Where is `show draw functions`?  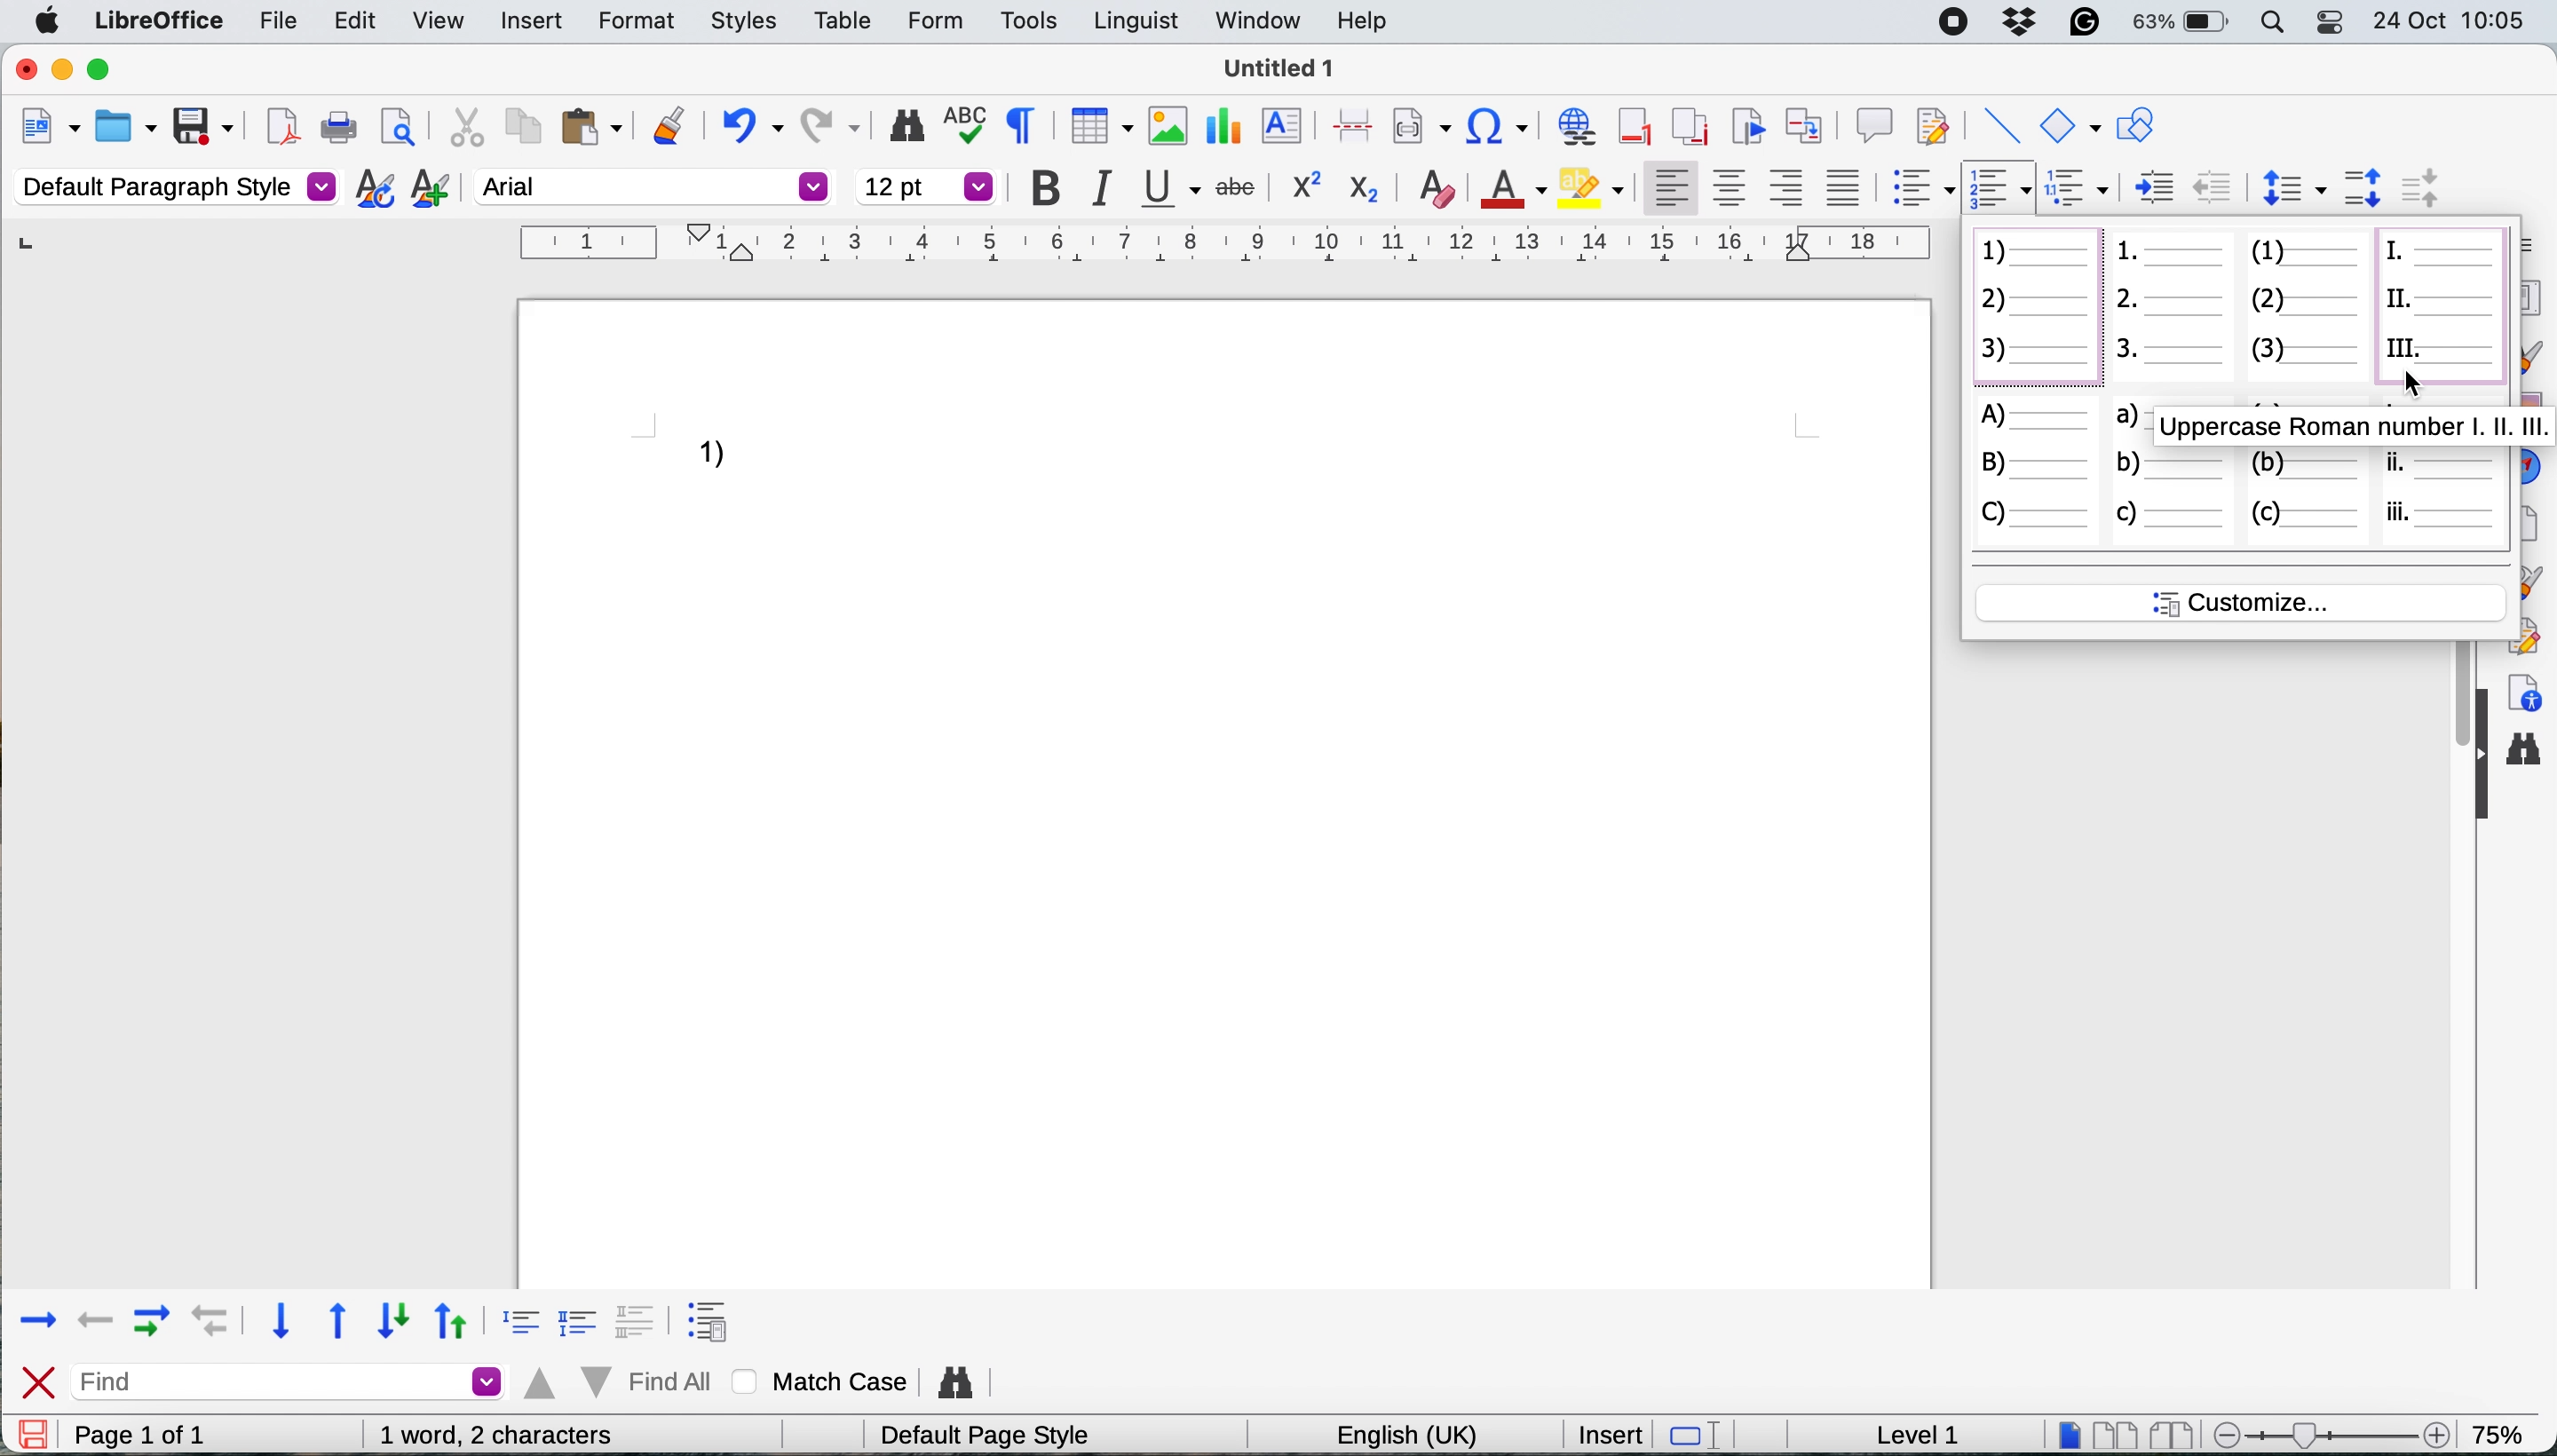 show draw functions is located at coordinates (2134, 126).